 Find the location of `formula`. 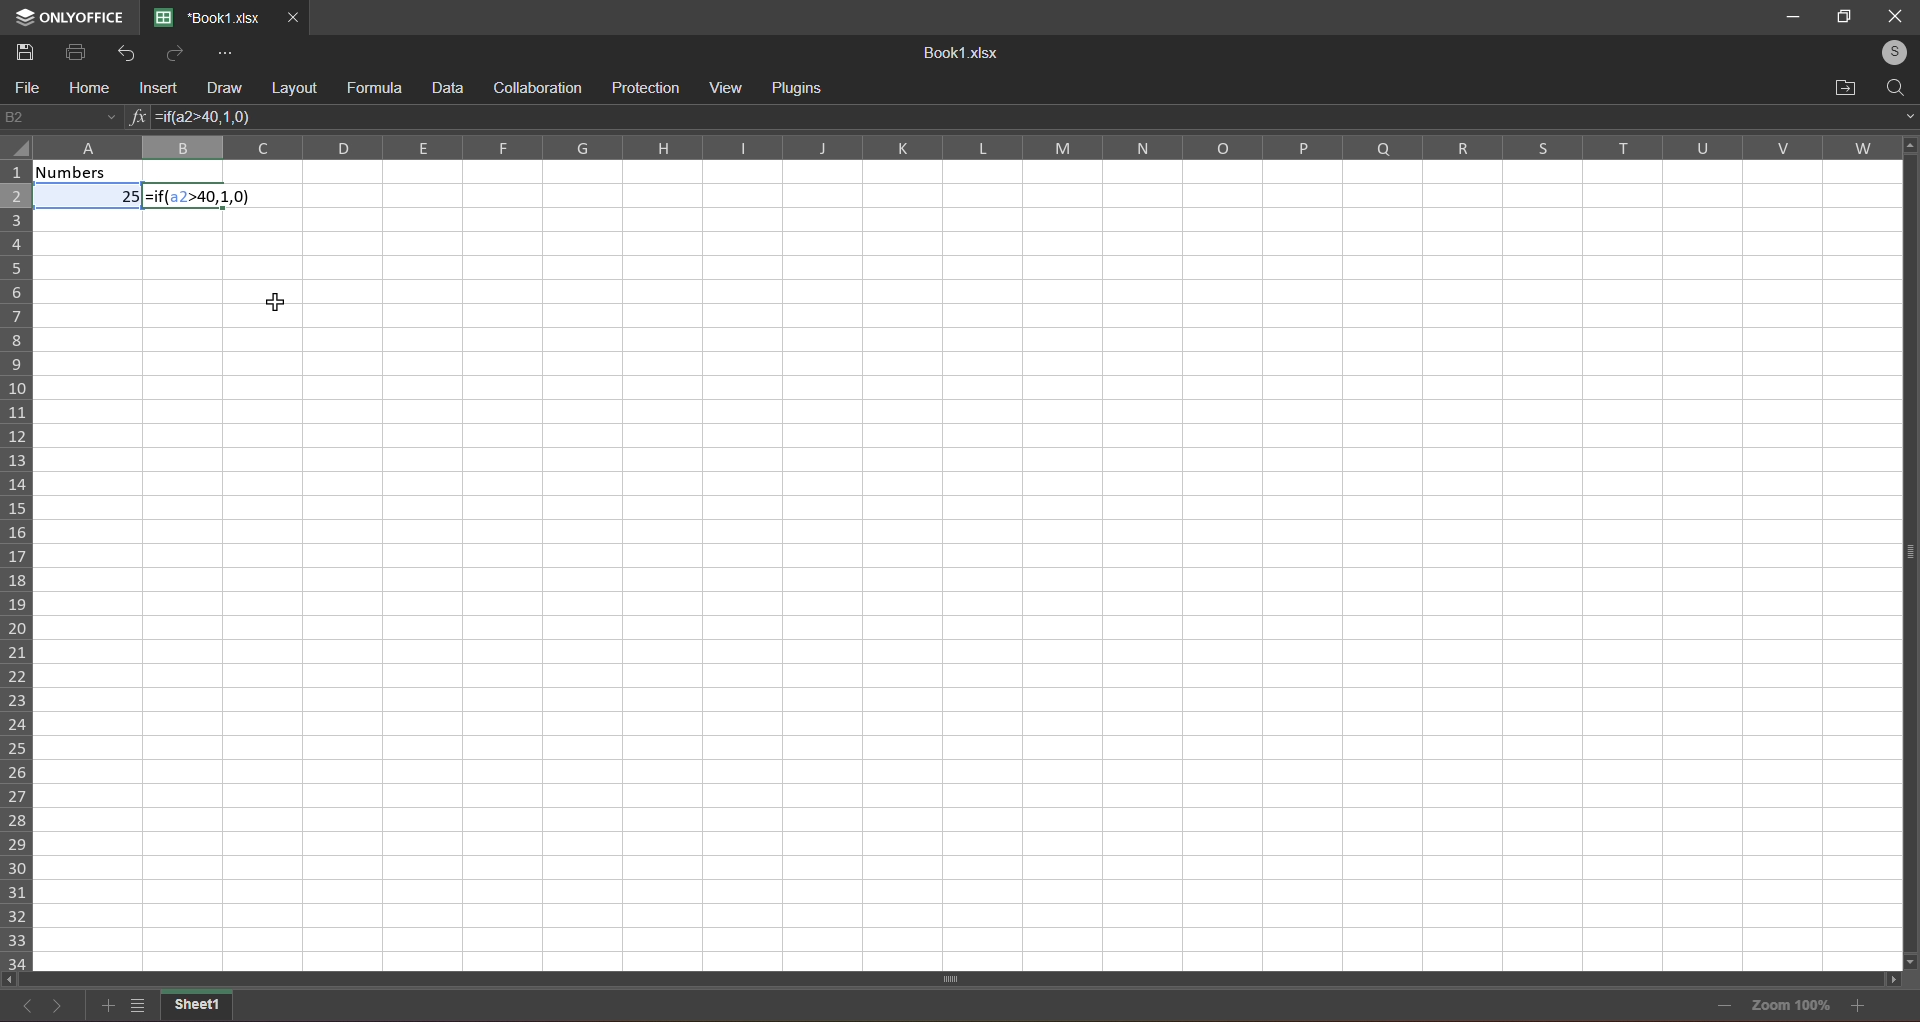

formula is located at coordinates (372, 88).